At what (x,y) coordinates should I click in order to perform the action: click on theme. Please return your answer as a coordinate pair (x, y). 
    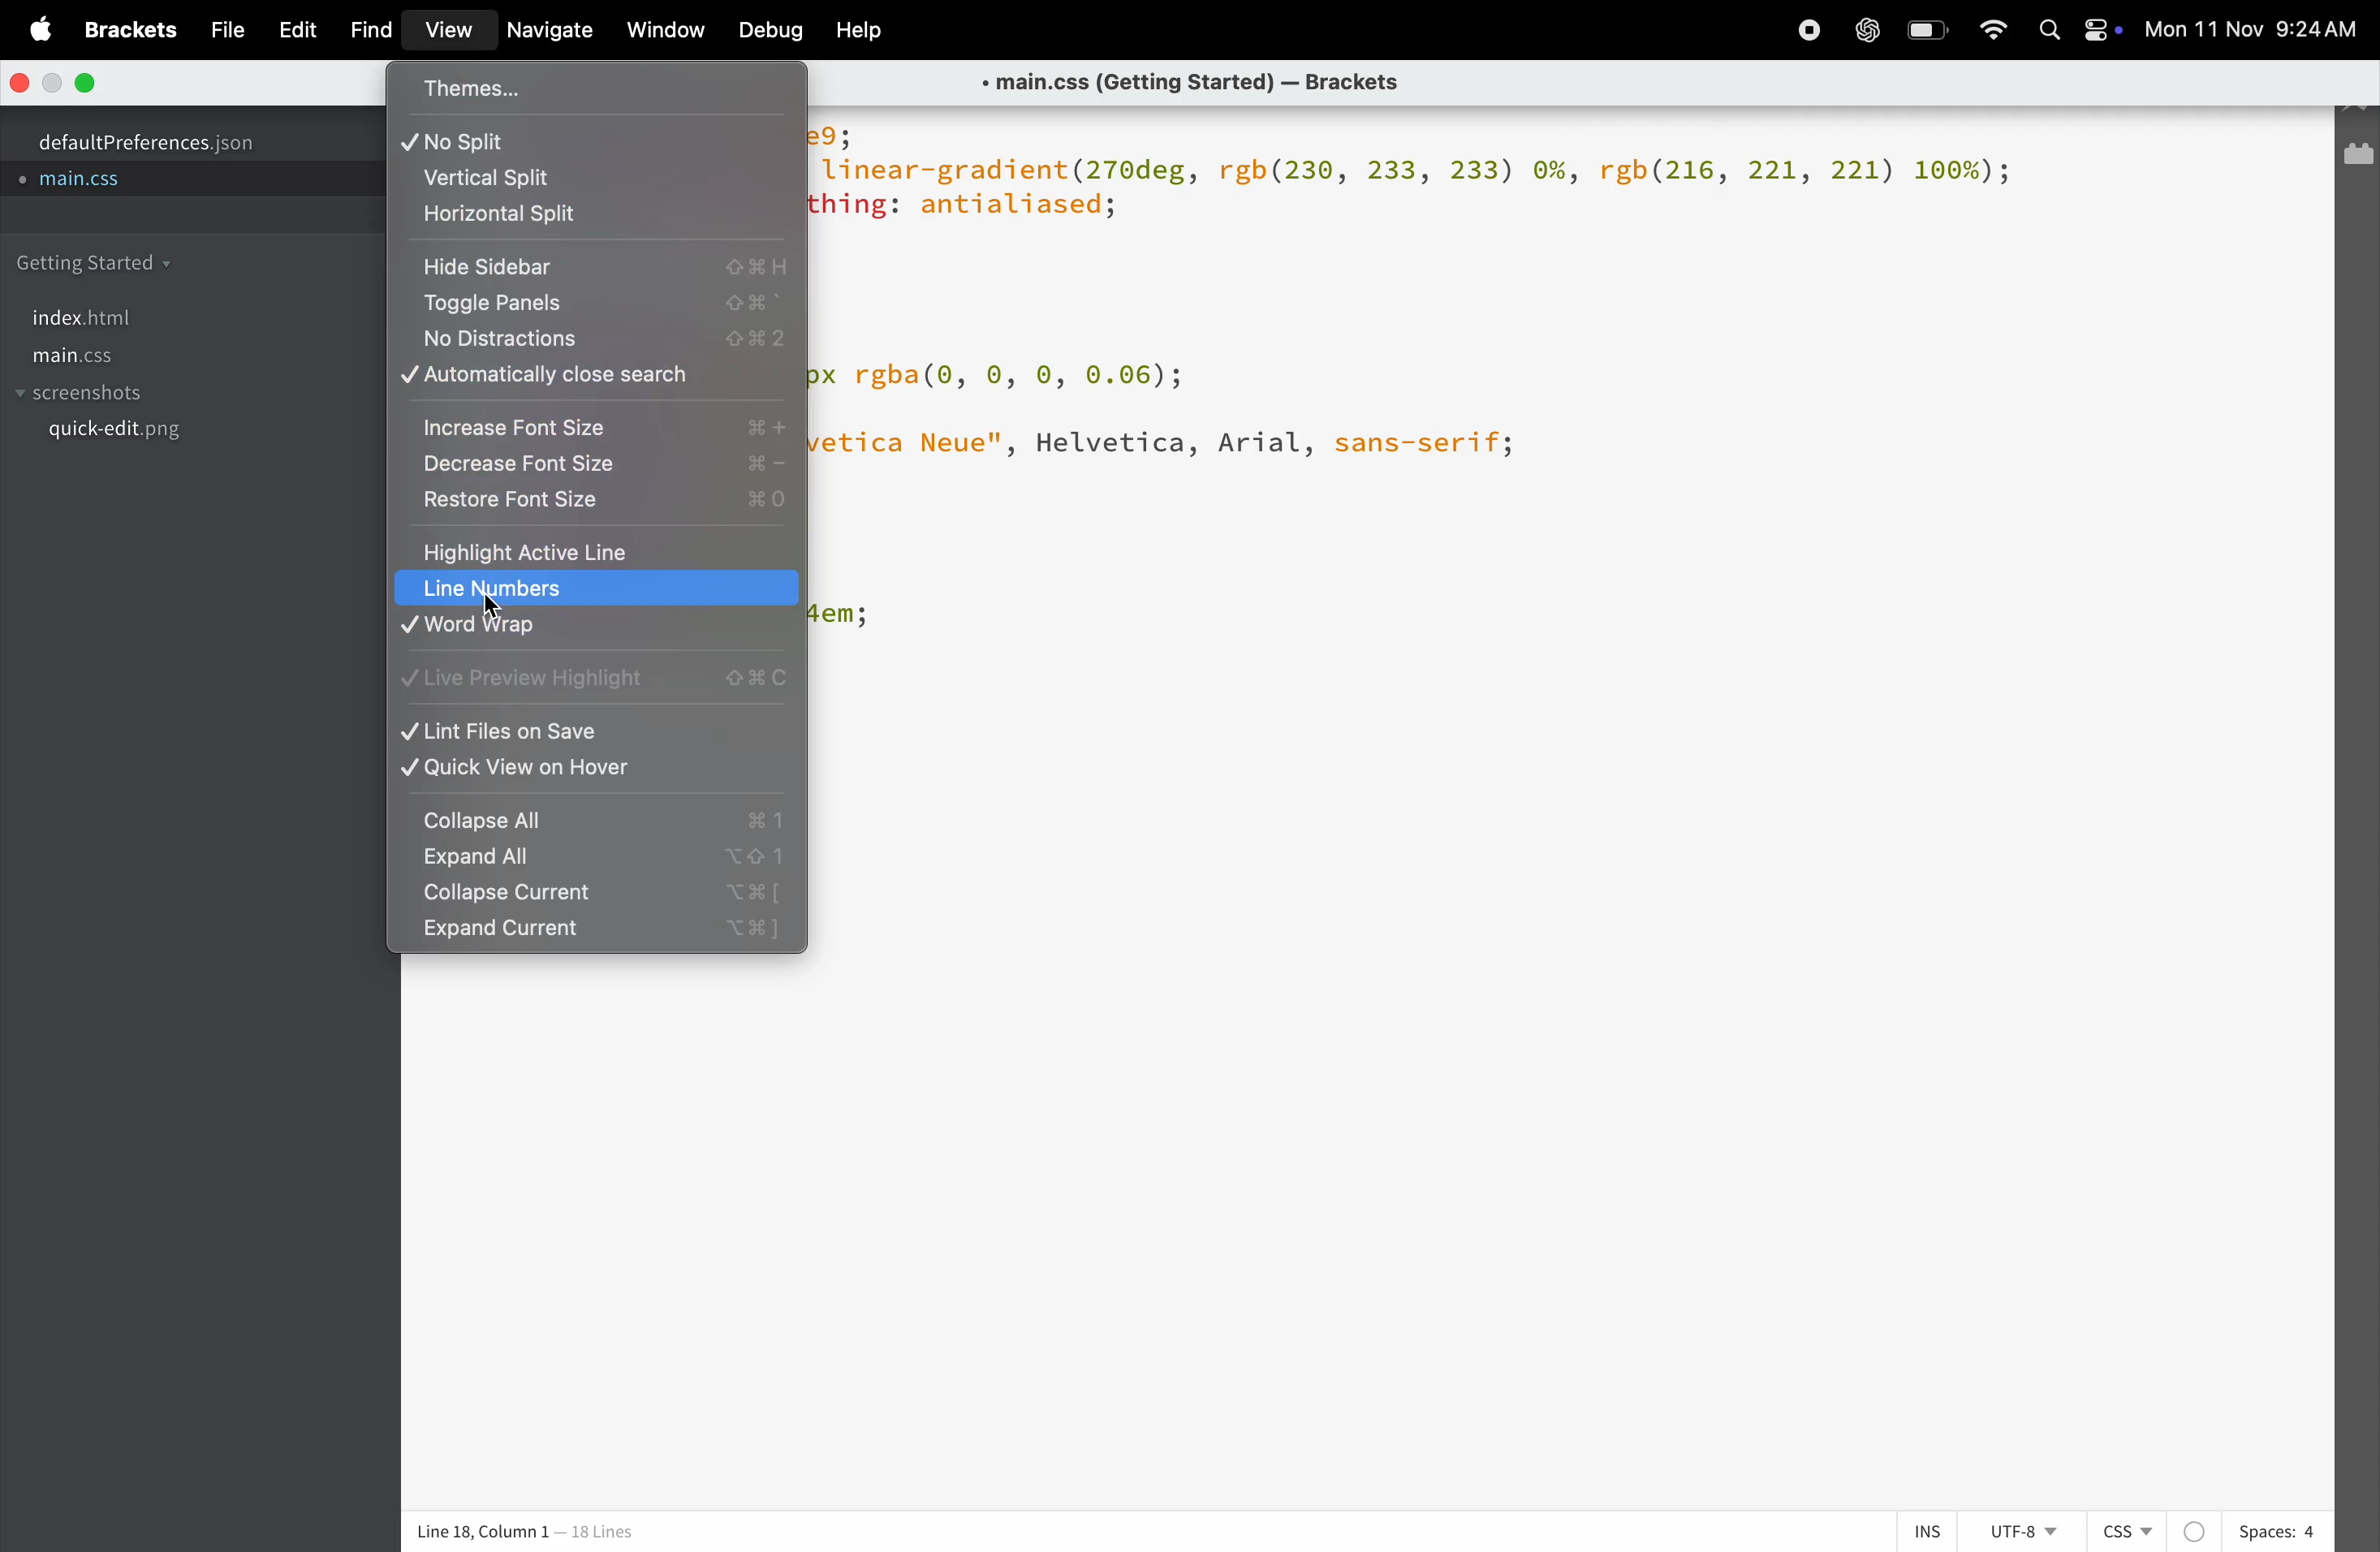
    Looking at the image, I should click on (600, 85).